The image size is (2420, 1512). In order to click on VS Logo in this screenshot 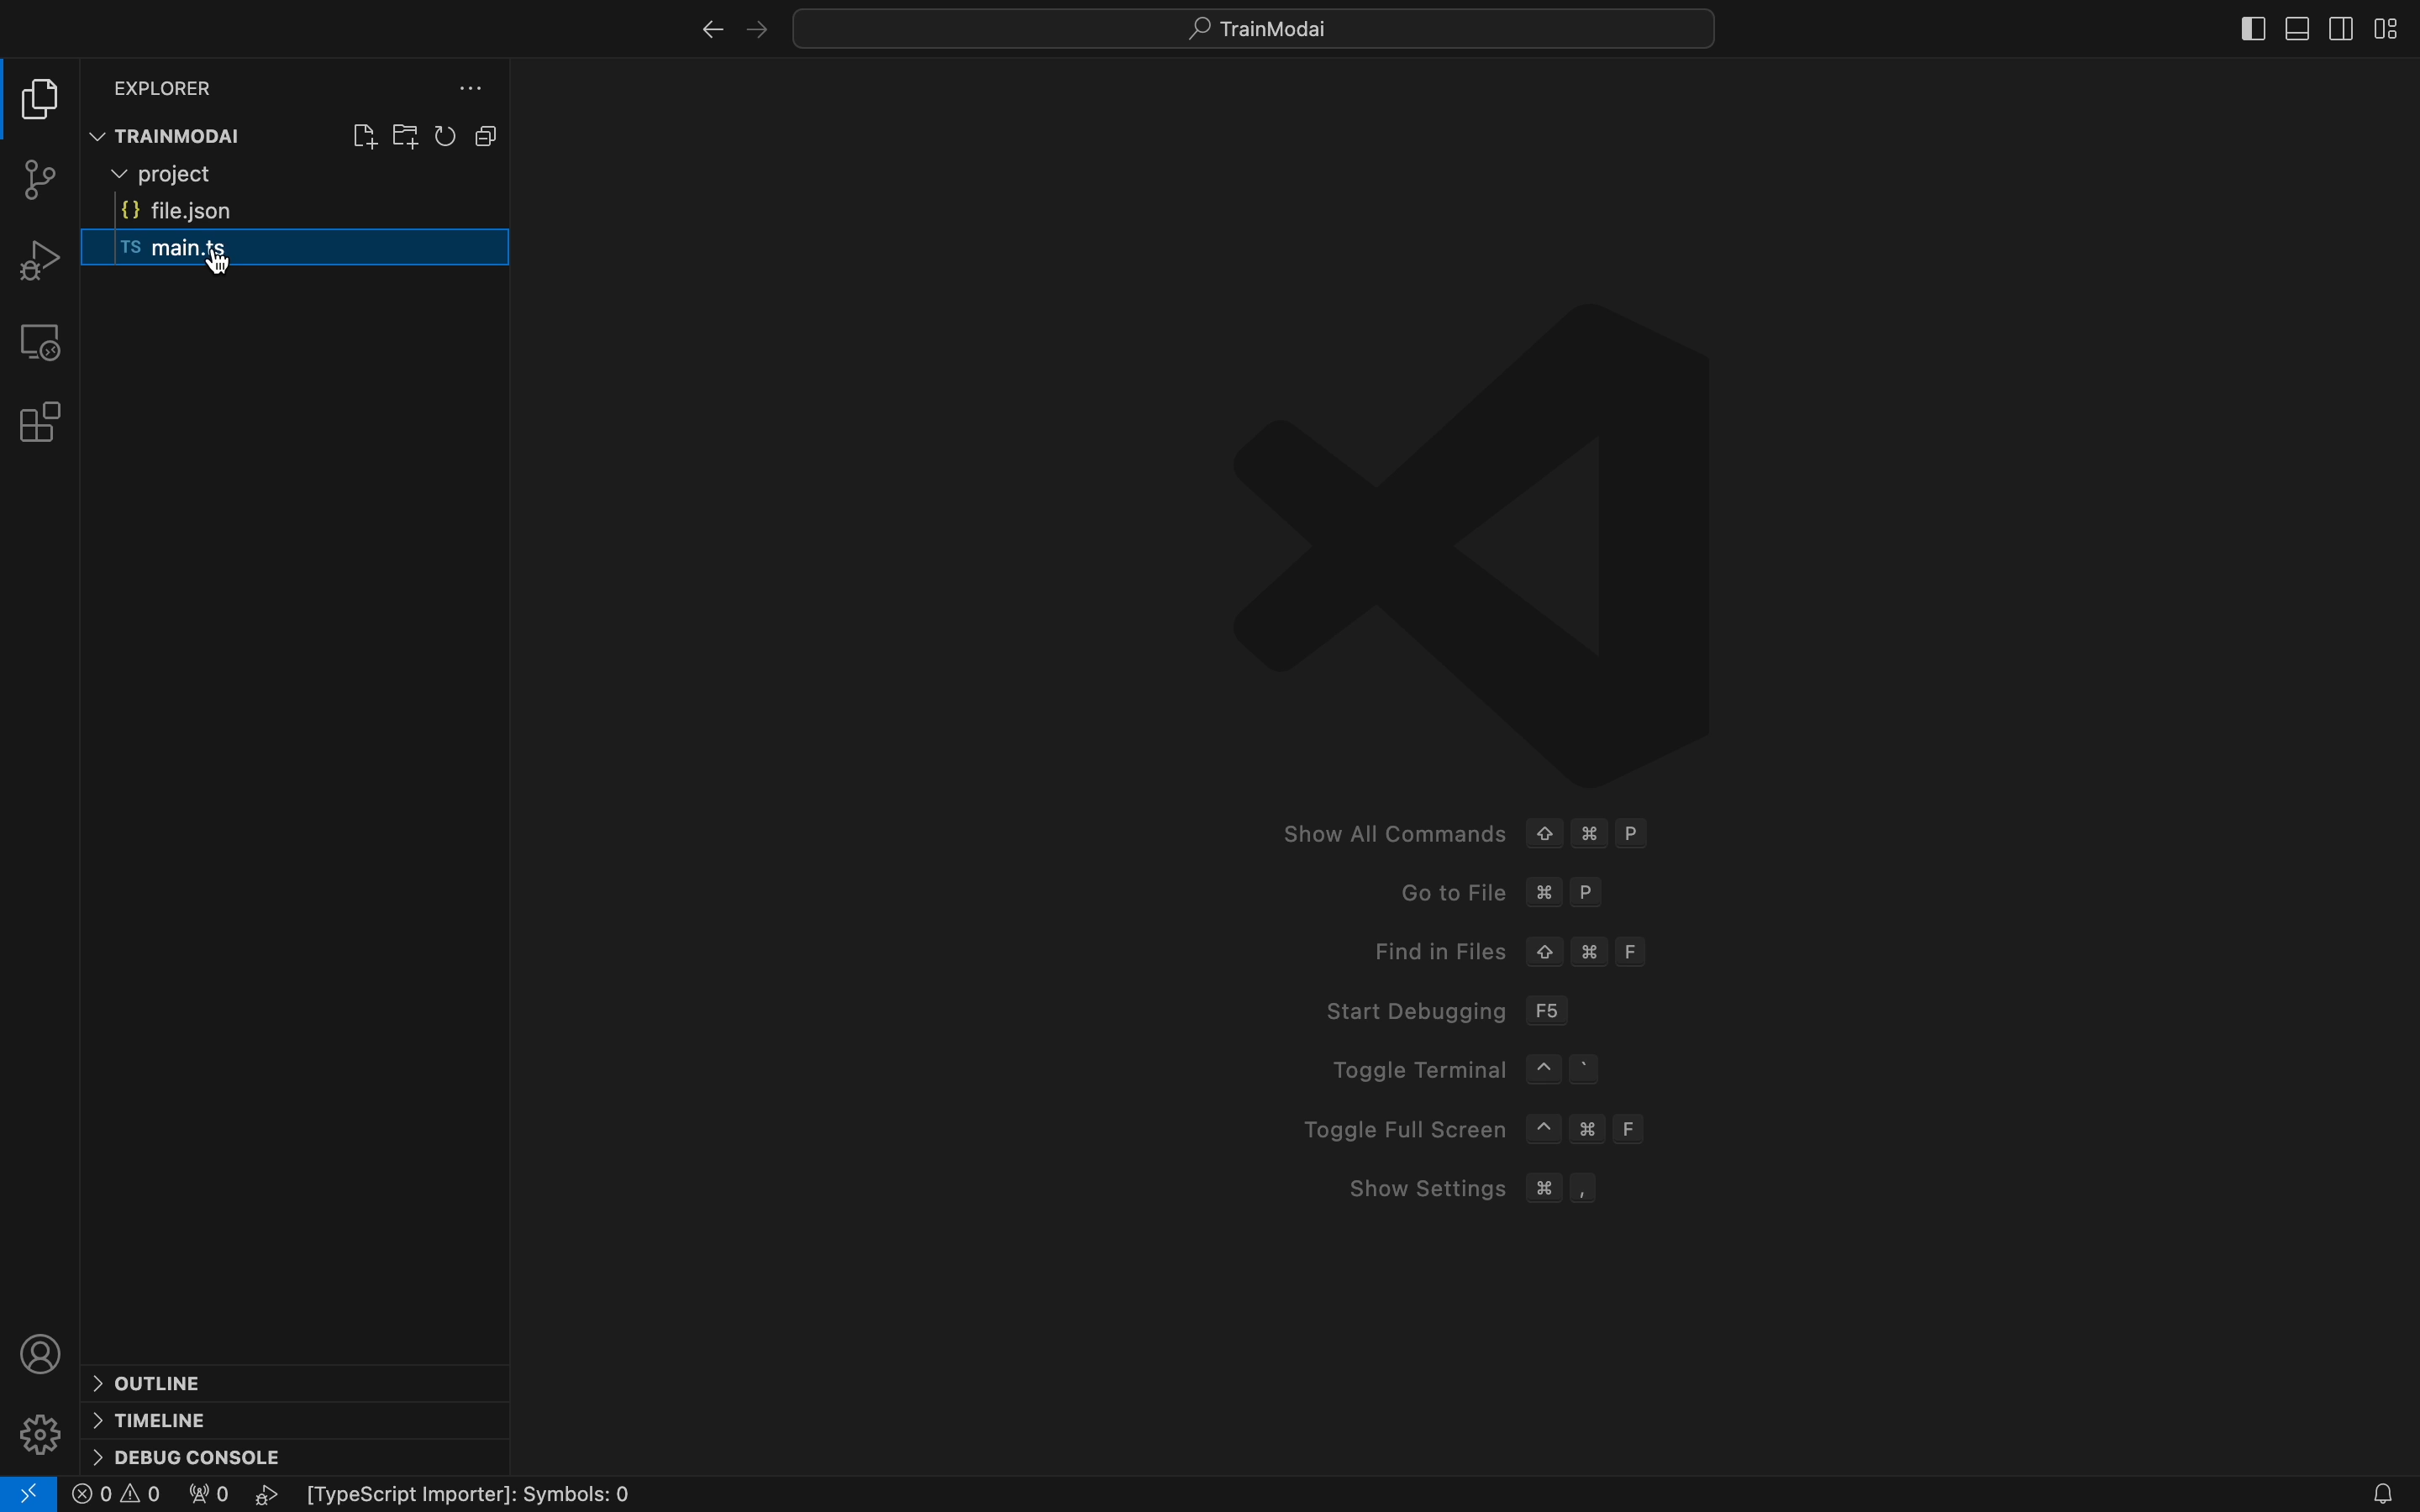, I will do `click(1446, 517)`.